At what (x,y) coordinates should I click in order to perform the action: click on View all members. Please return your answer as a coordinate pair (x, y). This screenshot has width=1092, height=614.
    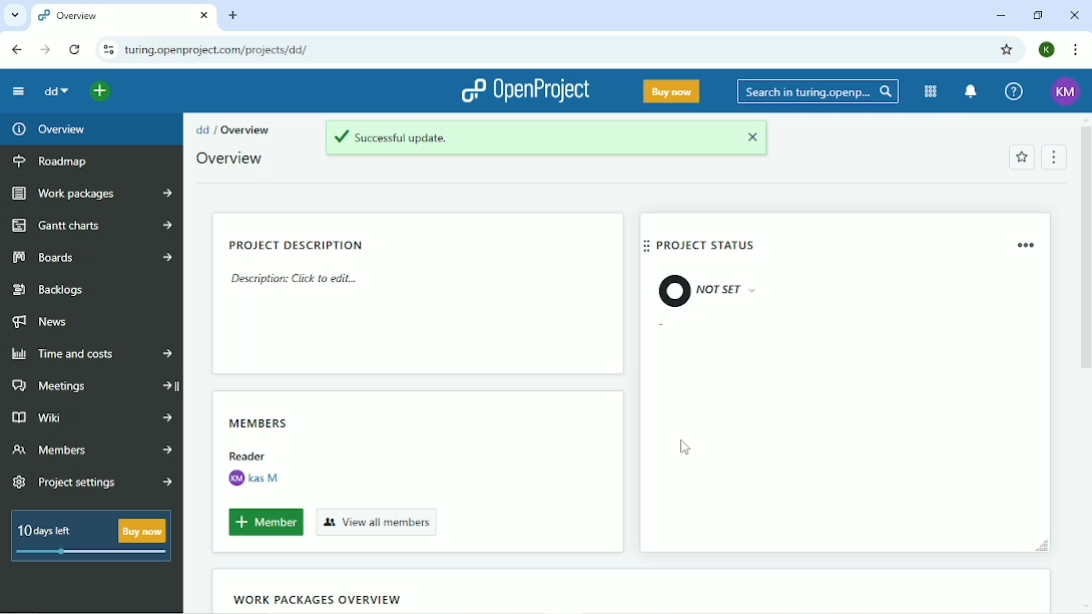
    Looking at the image, I should click on (379, 522).